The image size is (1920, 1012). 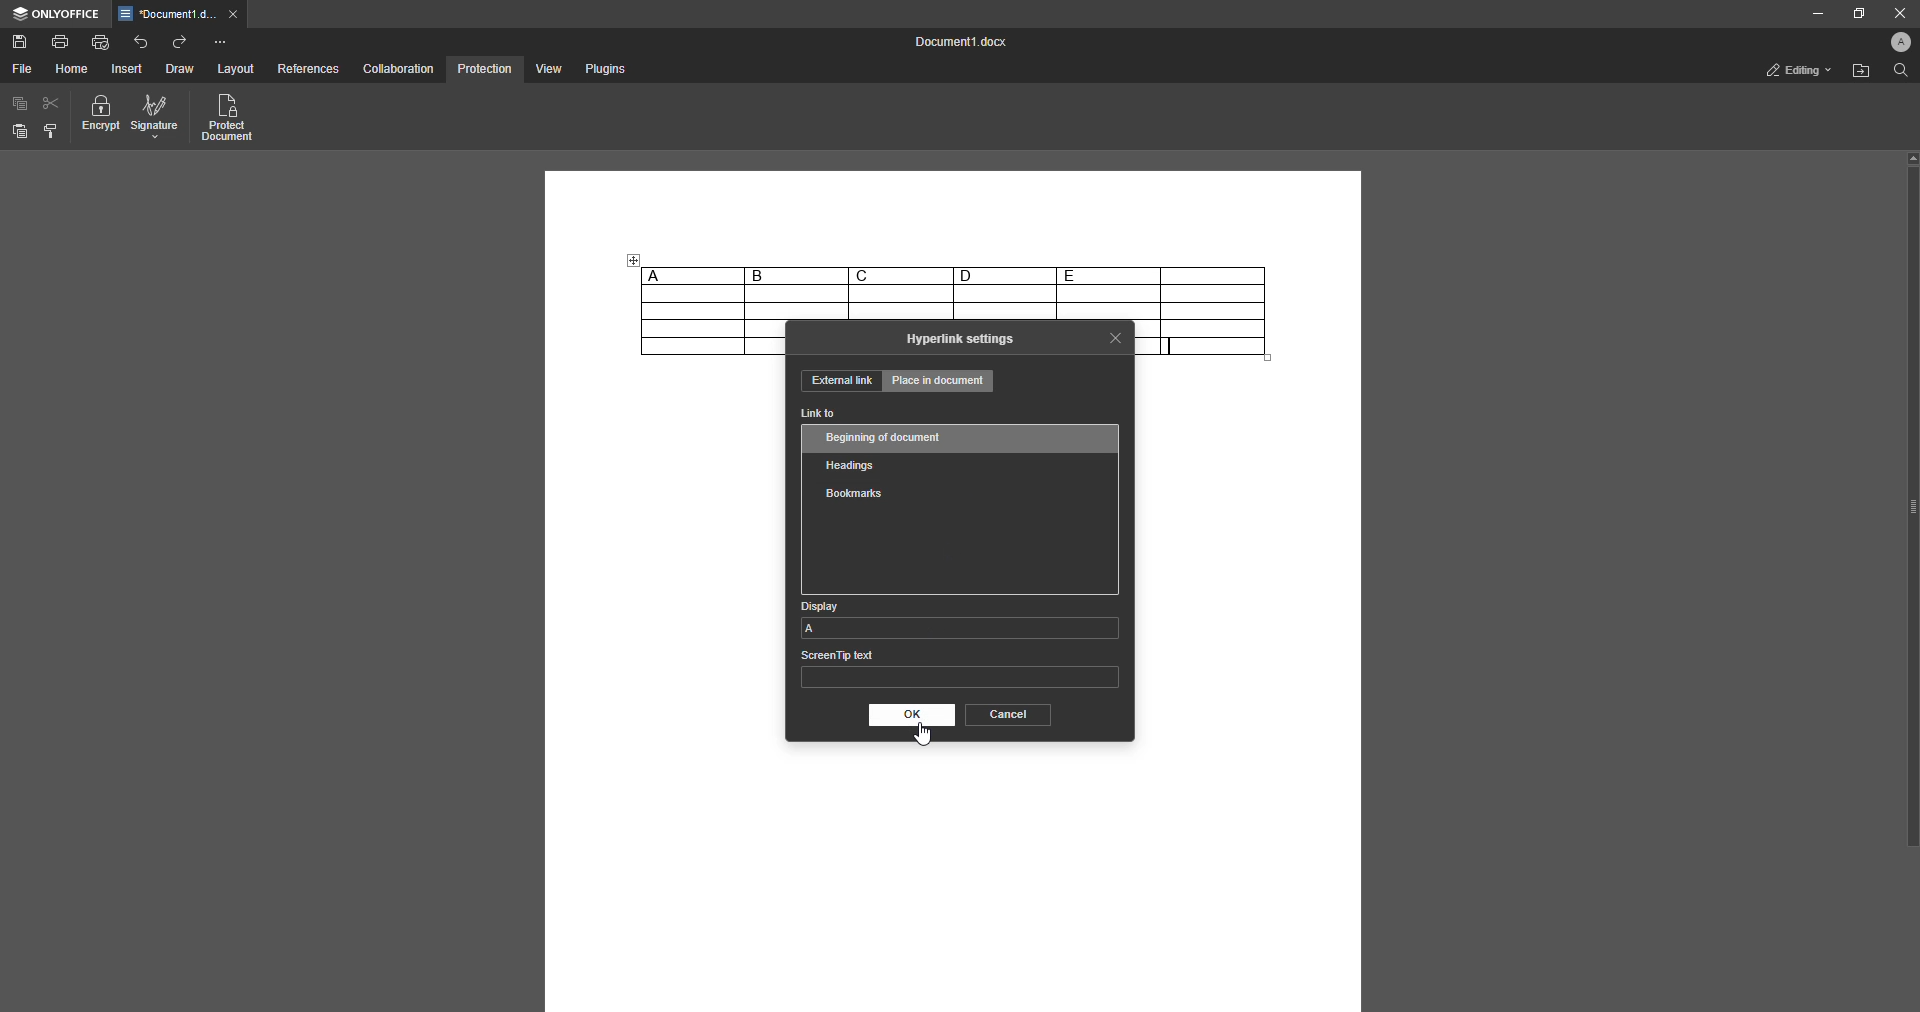 What do you see at coordinates (853, 494) in the screenshot?
I see `Bookmarks` at bounding box center [853, 494].